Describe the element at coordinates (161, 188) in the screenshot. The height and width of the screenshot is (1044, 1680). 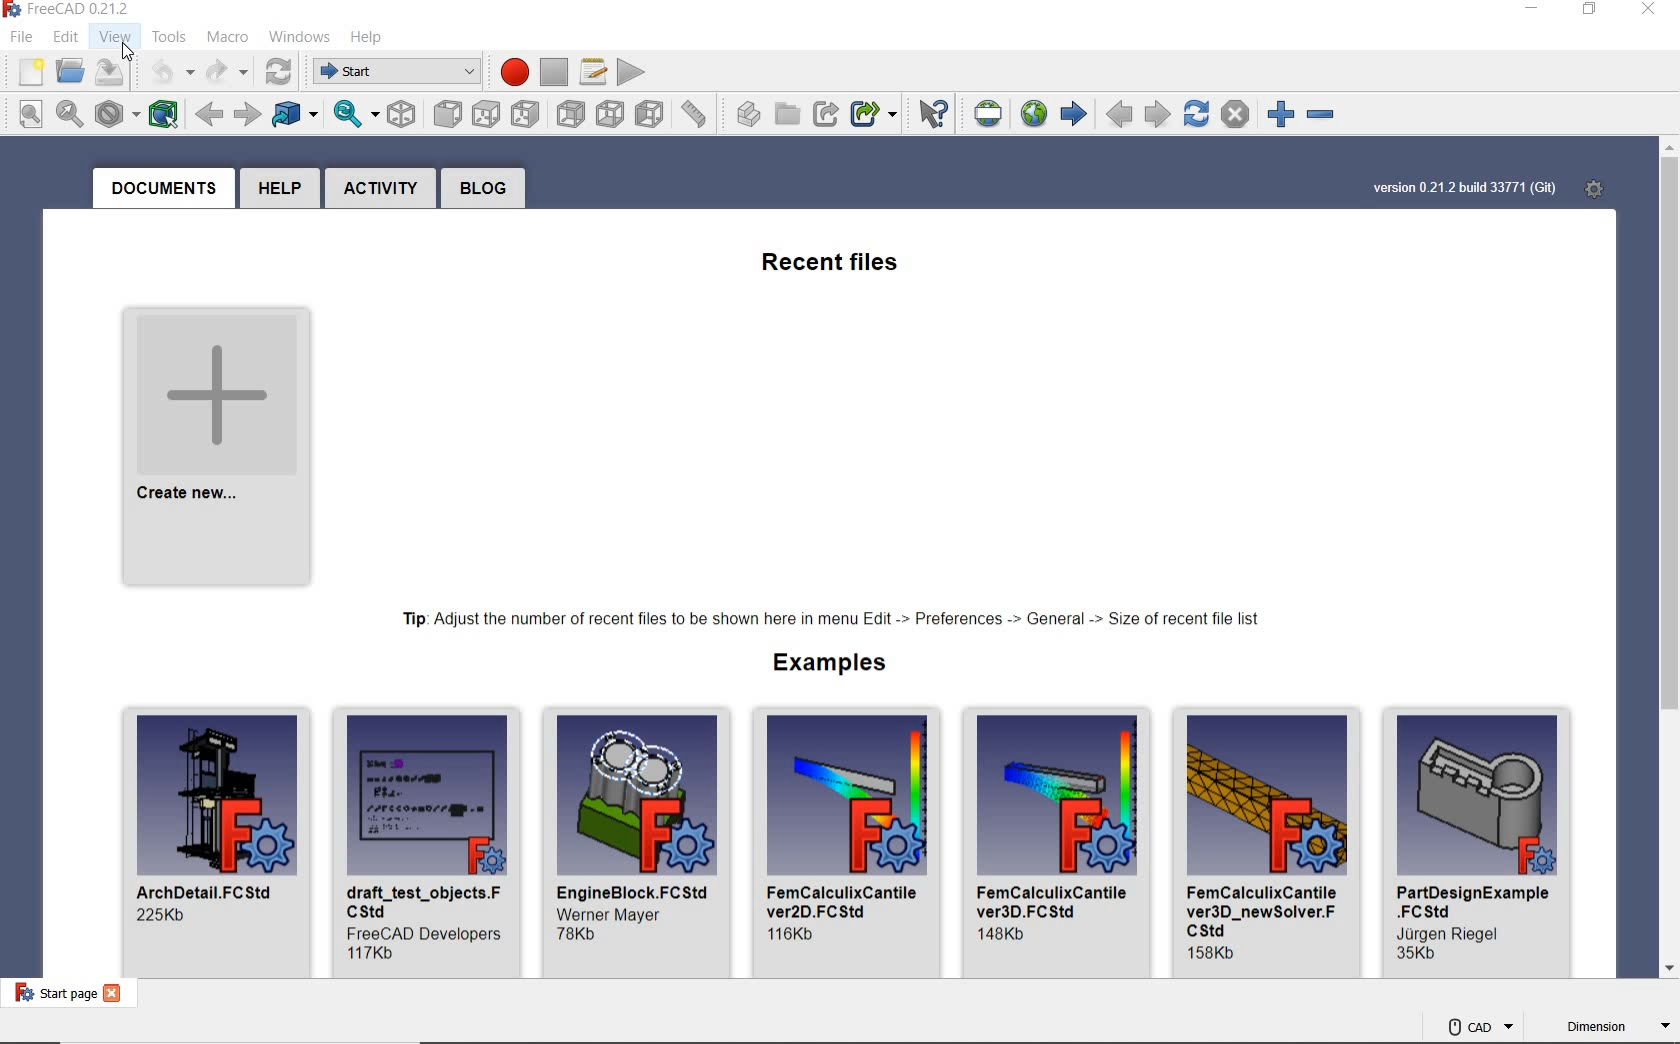
I see `documents` at that location.